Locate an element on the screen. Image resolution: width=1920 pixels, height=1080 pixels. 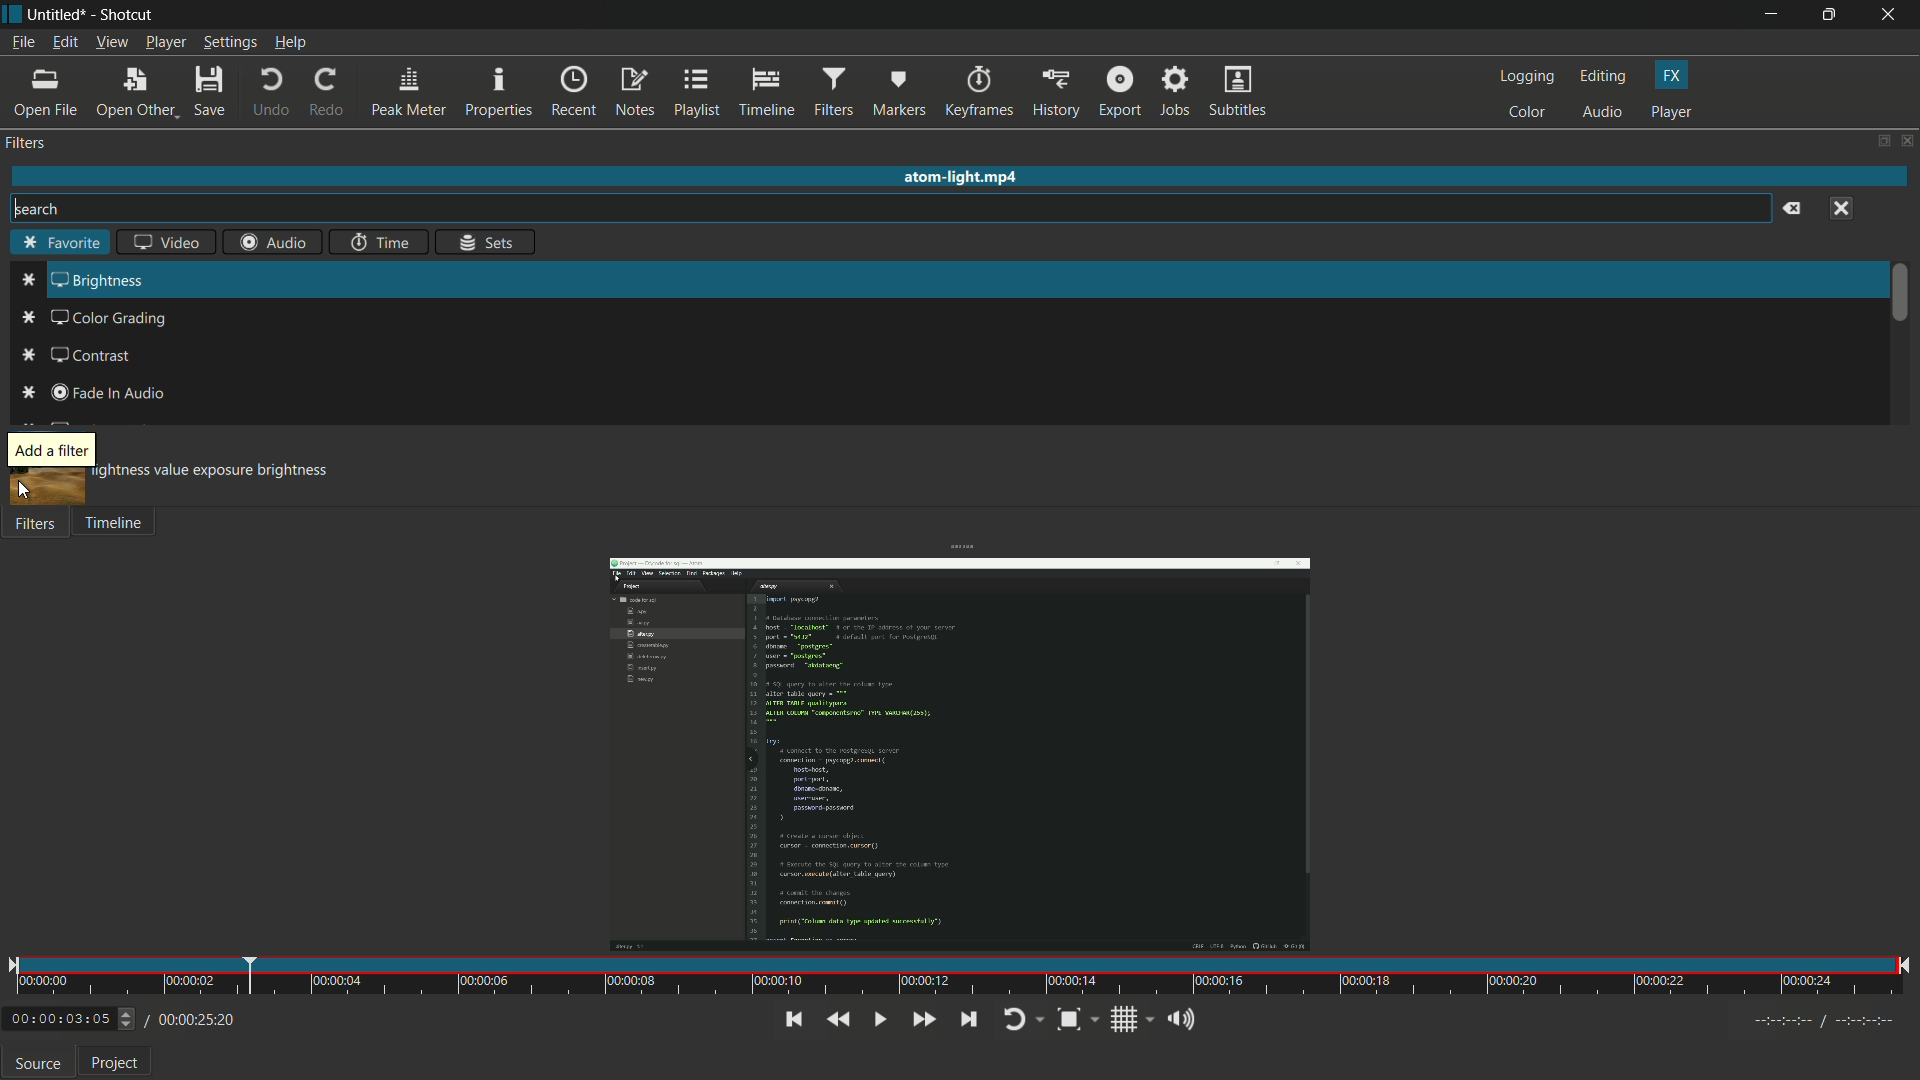
player is located at coordinates (1673, 112).